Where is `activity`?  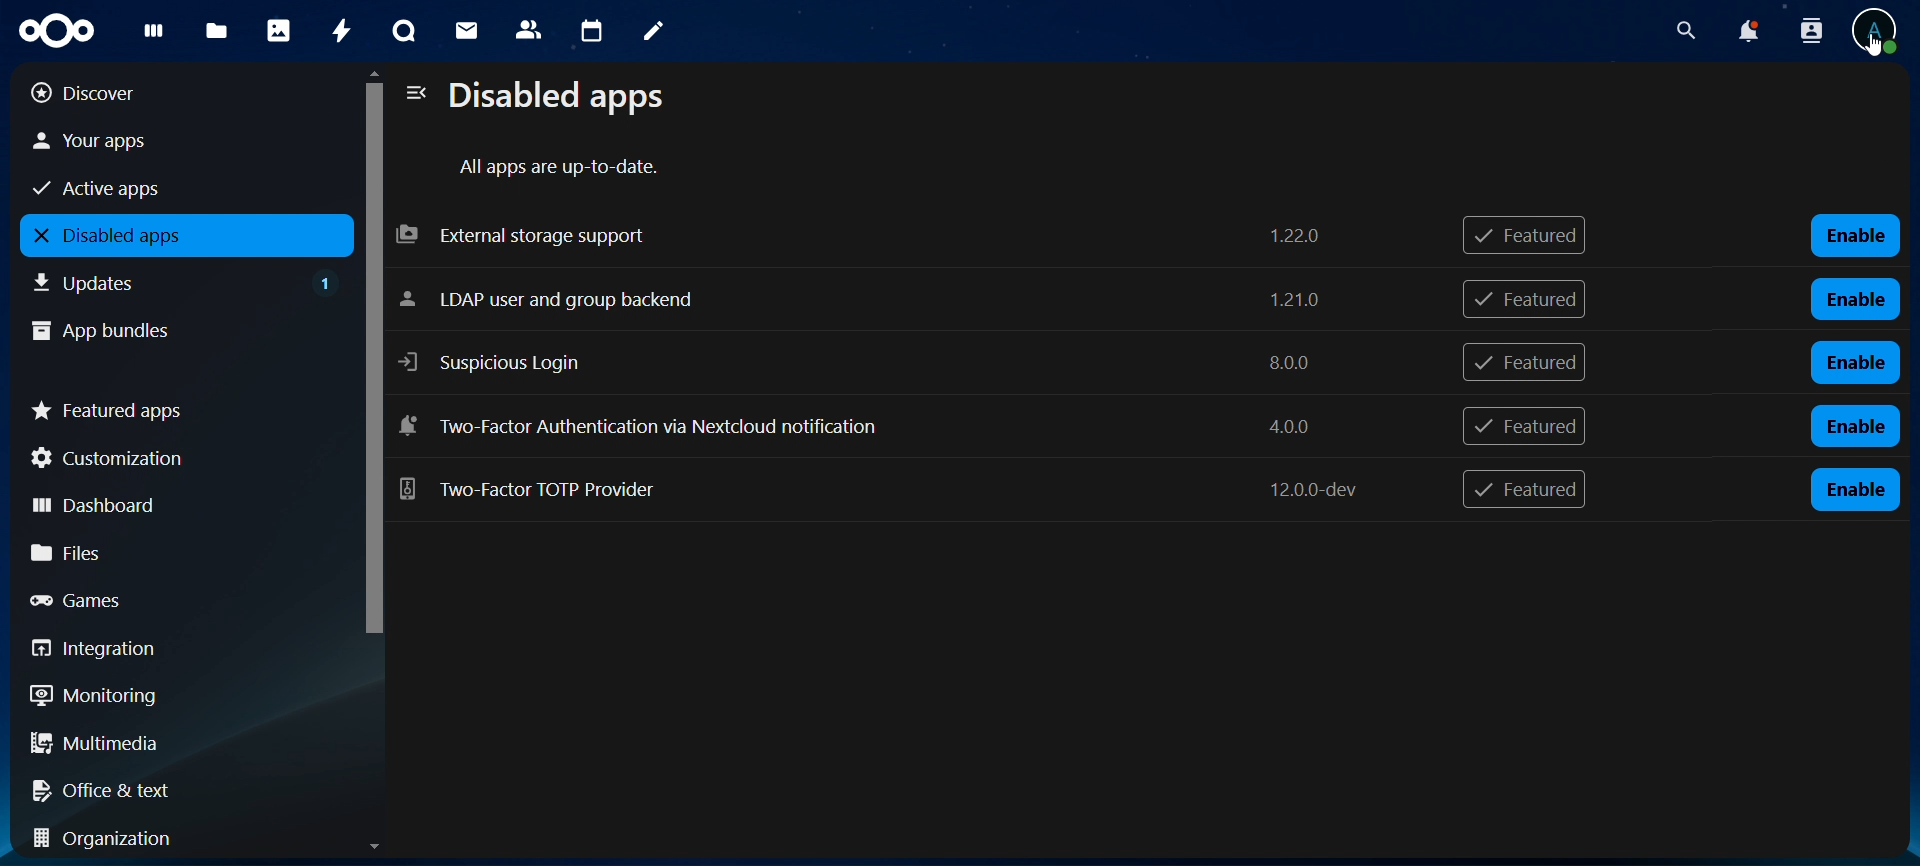
activity is located at coordinates (341, 30).